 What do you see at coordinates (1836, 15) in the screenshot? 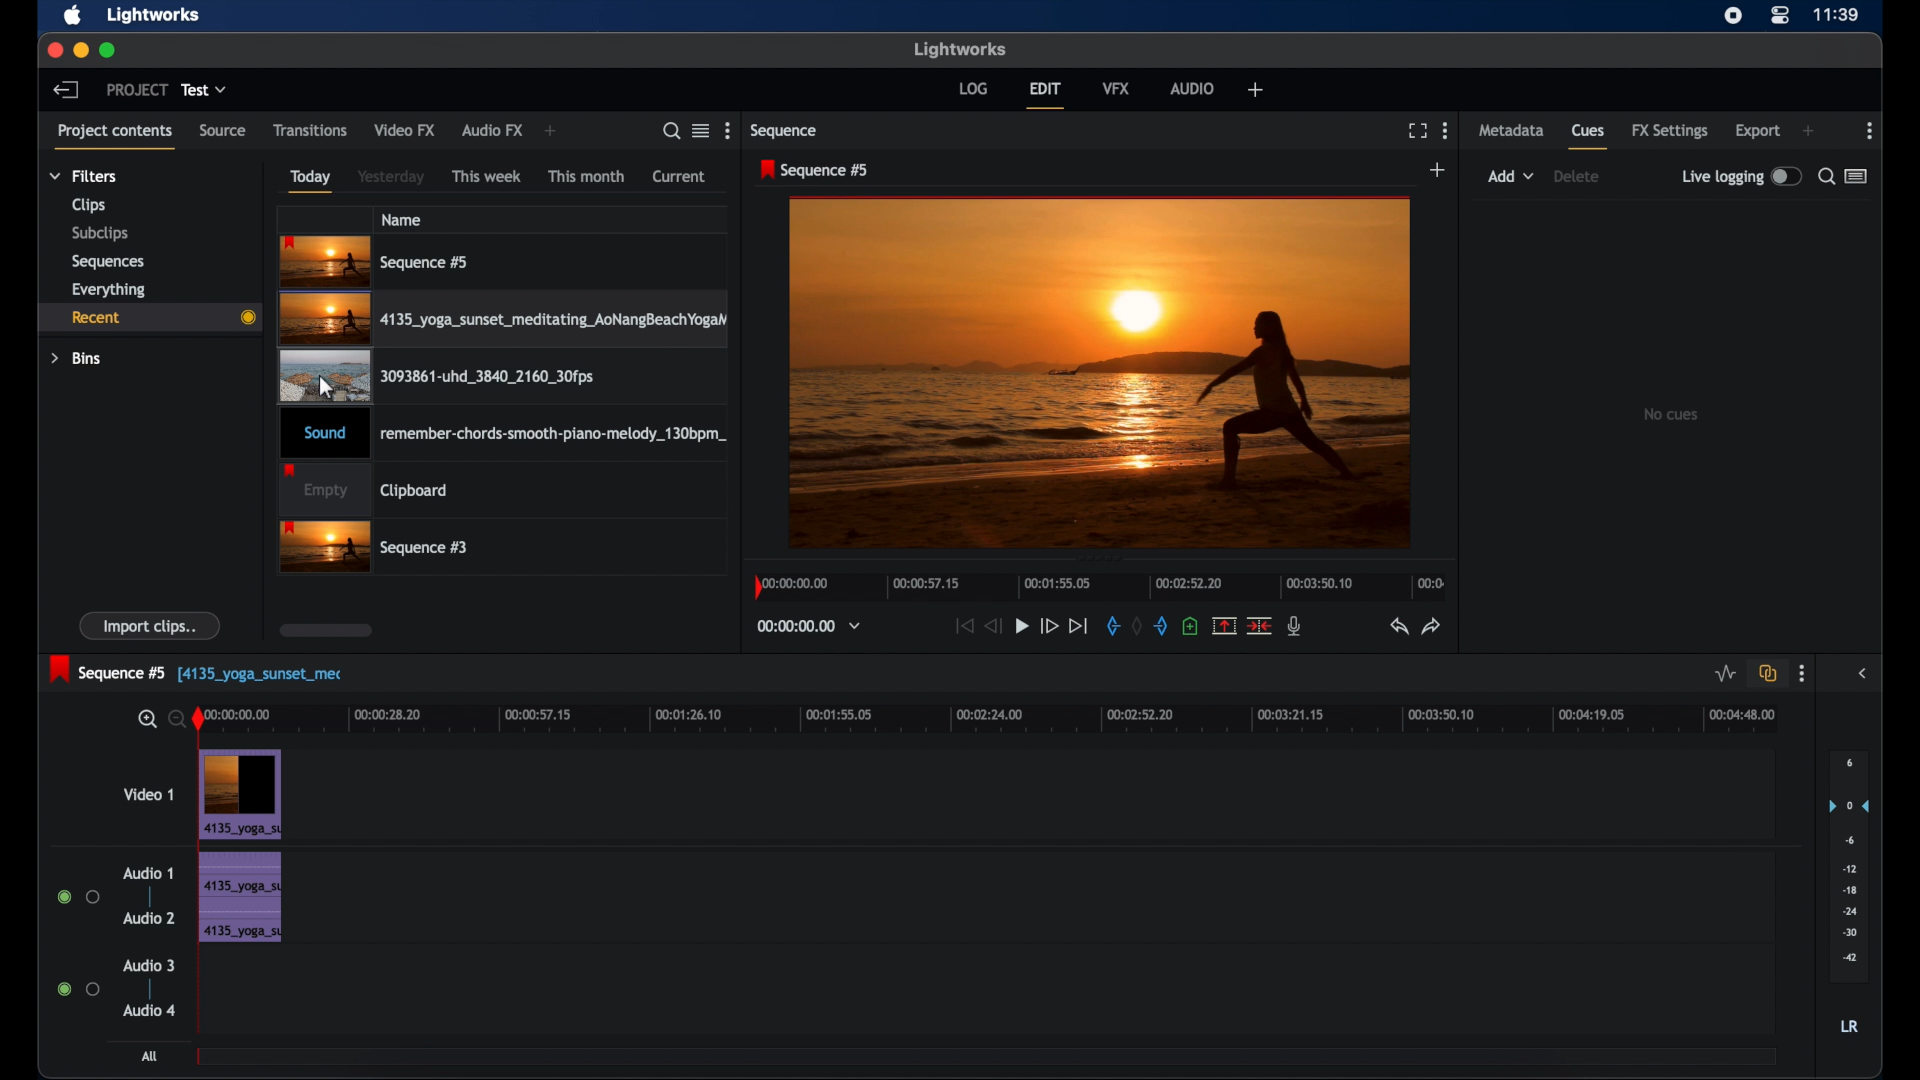
I see `time` at bounding box center [1836, 15].